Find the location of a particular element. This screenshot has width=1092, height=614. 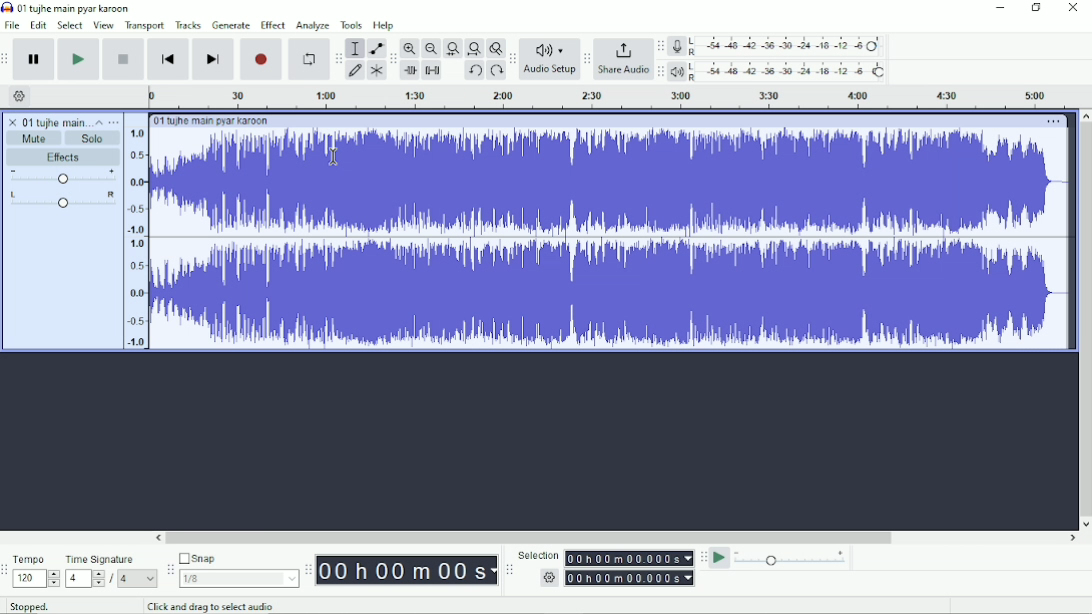

Effects is located at coordinates (64, 157).